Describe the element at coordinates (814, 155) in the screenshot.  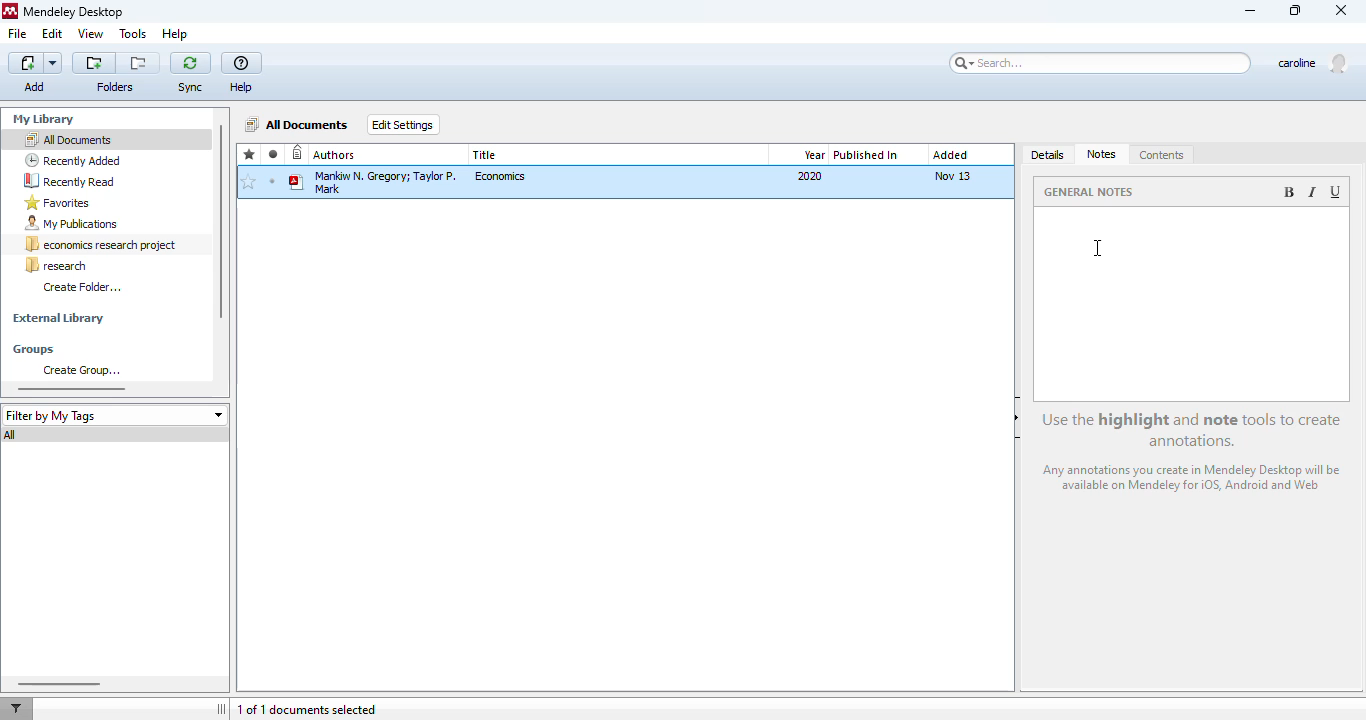
I see `year` at that location.